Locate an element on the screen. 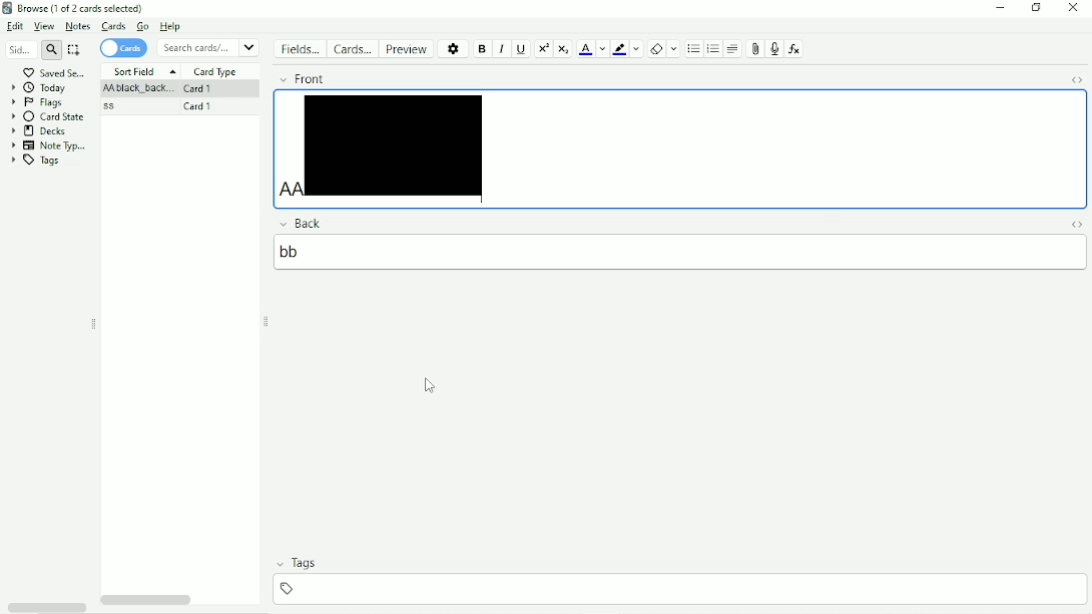 Image resolution: width=1092 pixels, height=614 pixels. Card 1 is located at coordinates (199, 88).